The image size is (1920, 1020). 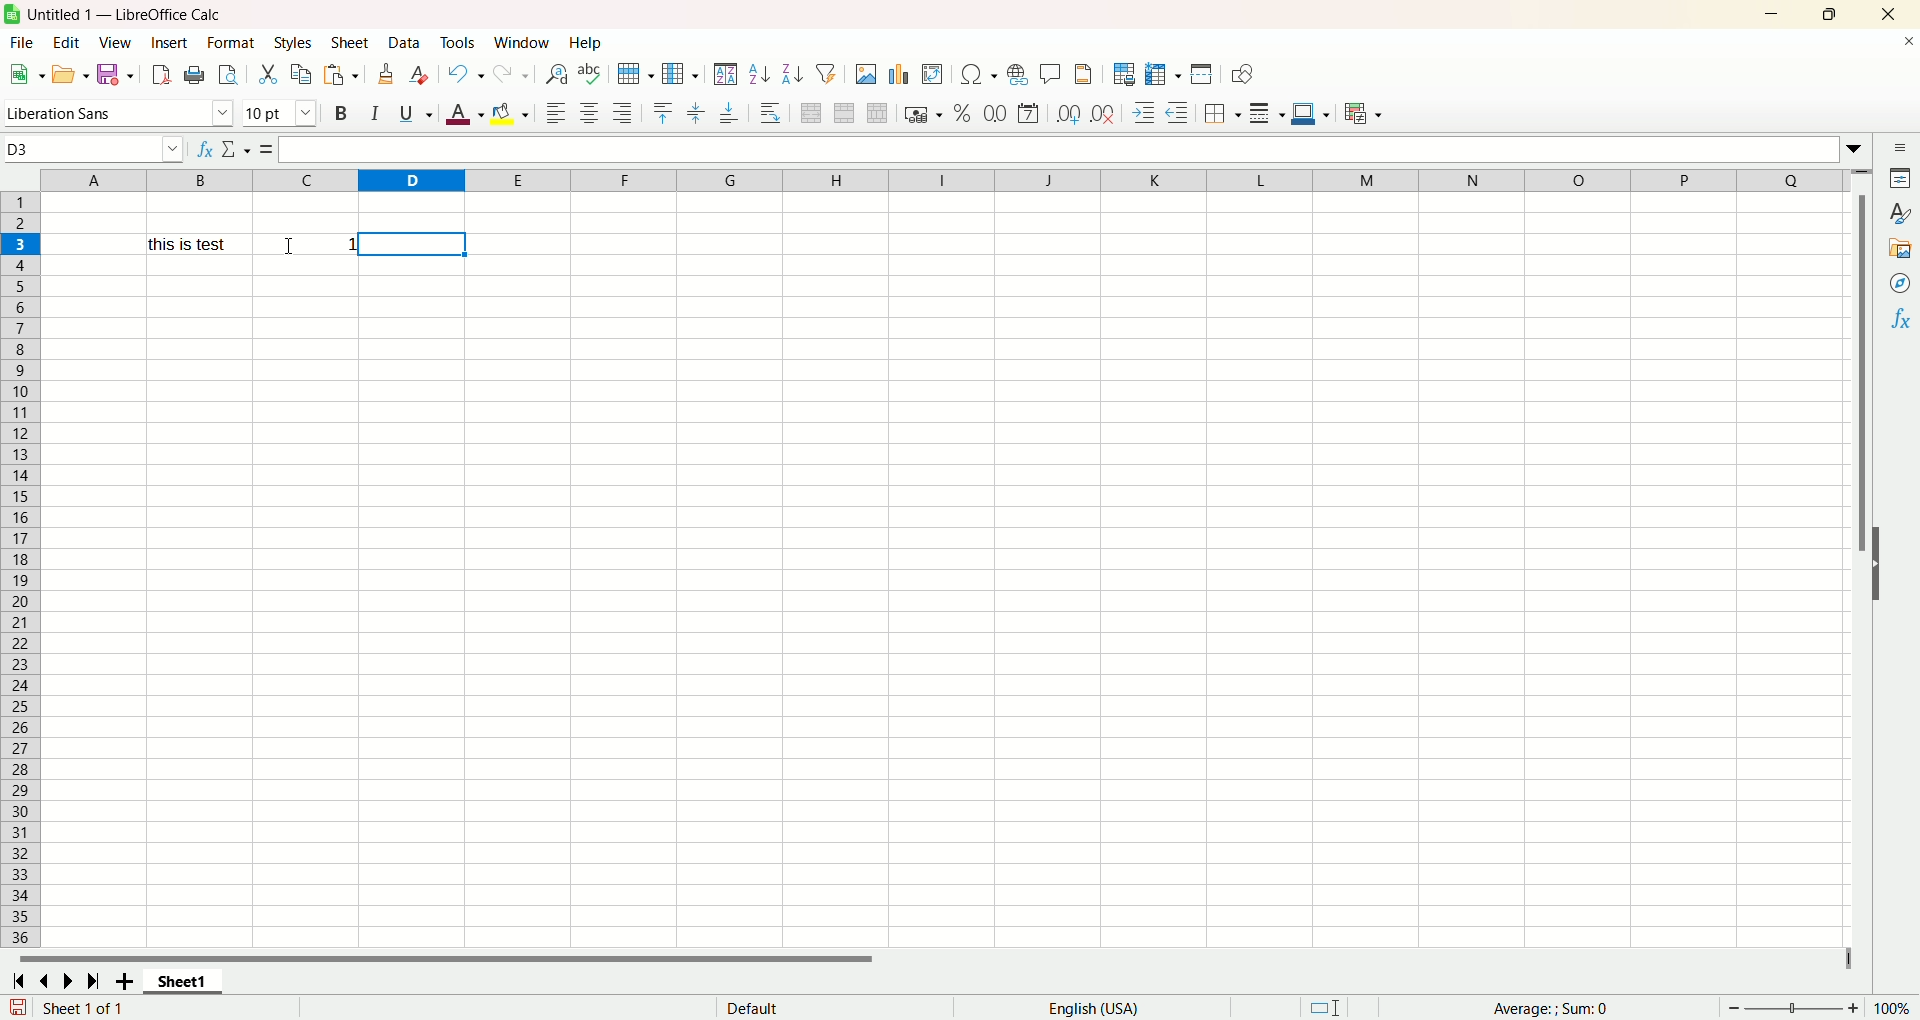 I want to click on document name, so click(x=208, y=15).